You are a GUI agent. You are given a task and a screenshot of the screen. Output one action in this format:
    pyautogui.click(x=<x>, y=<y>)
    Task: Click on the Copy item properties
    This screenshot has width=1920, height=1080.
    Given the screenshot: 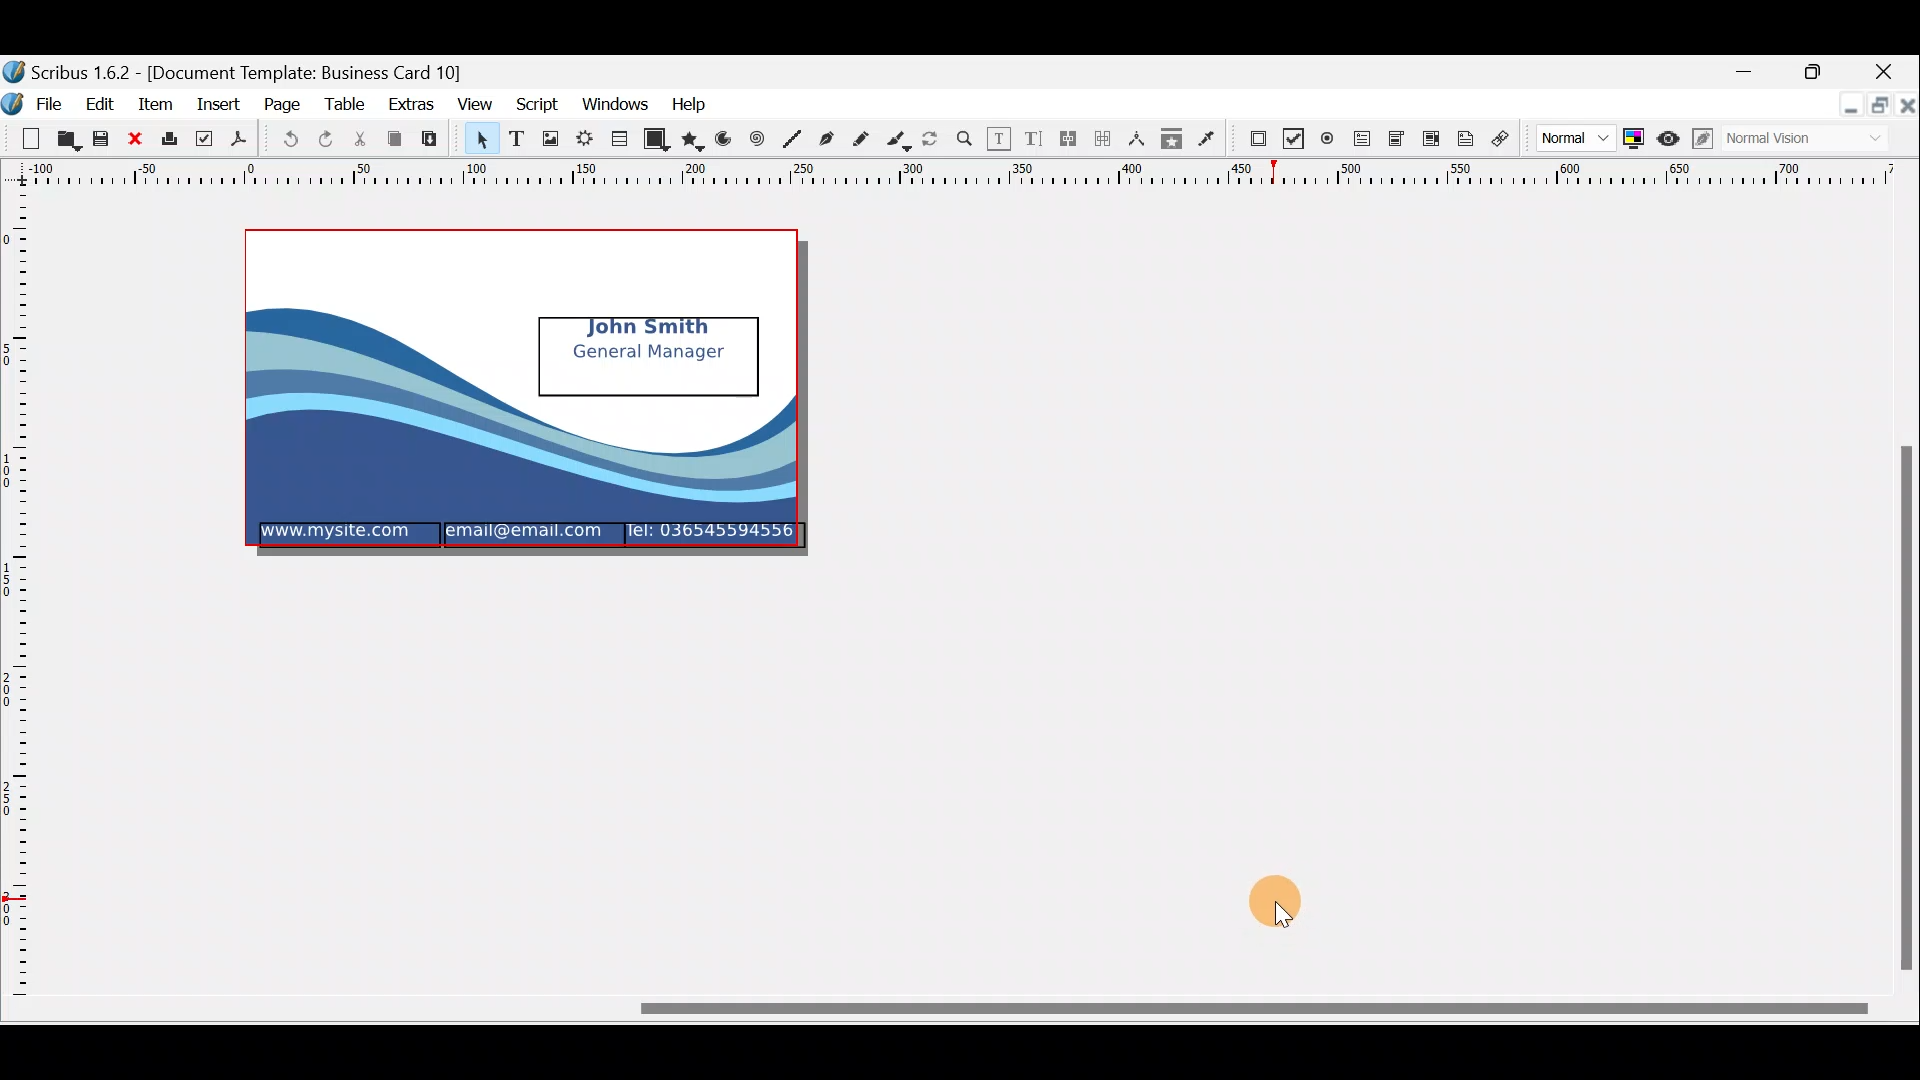 What is the action you would take?
    pyautogui.click(x=1172, y=137)
    